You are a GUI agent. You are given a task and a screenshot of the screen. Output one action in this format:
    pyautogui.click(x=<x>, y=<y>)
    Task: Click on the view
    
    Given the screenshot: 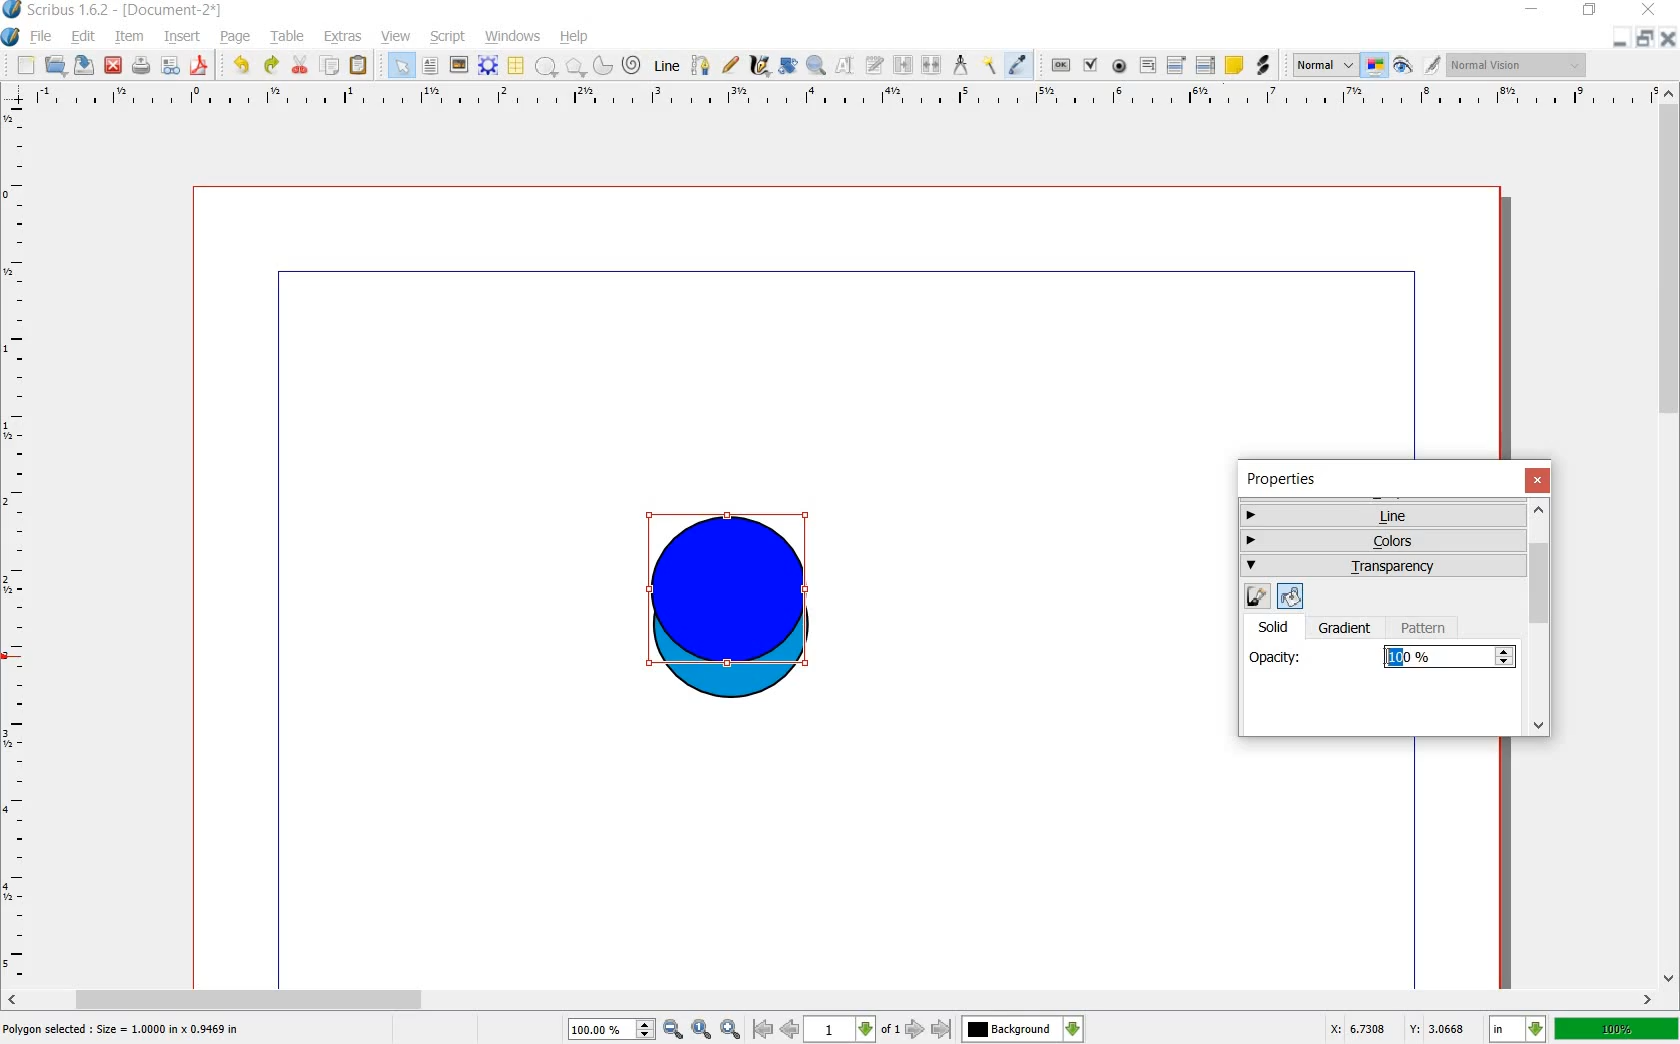 What is the action you would take?
    pyautogui.click(x=395, y=37)
    